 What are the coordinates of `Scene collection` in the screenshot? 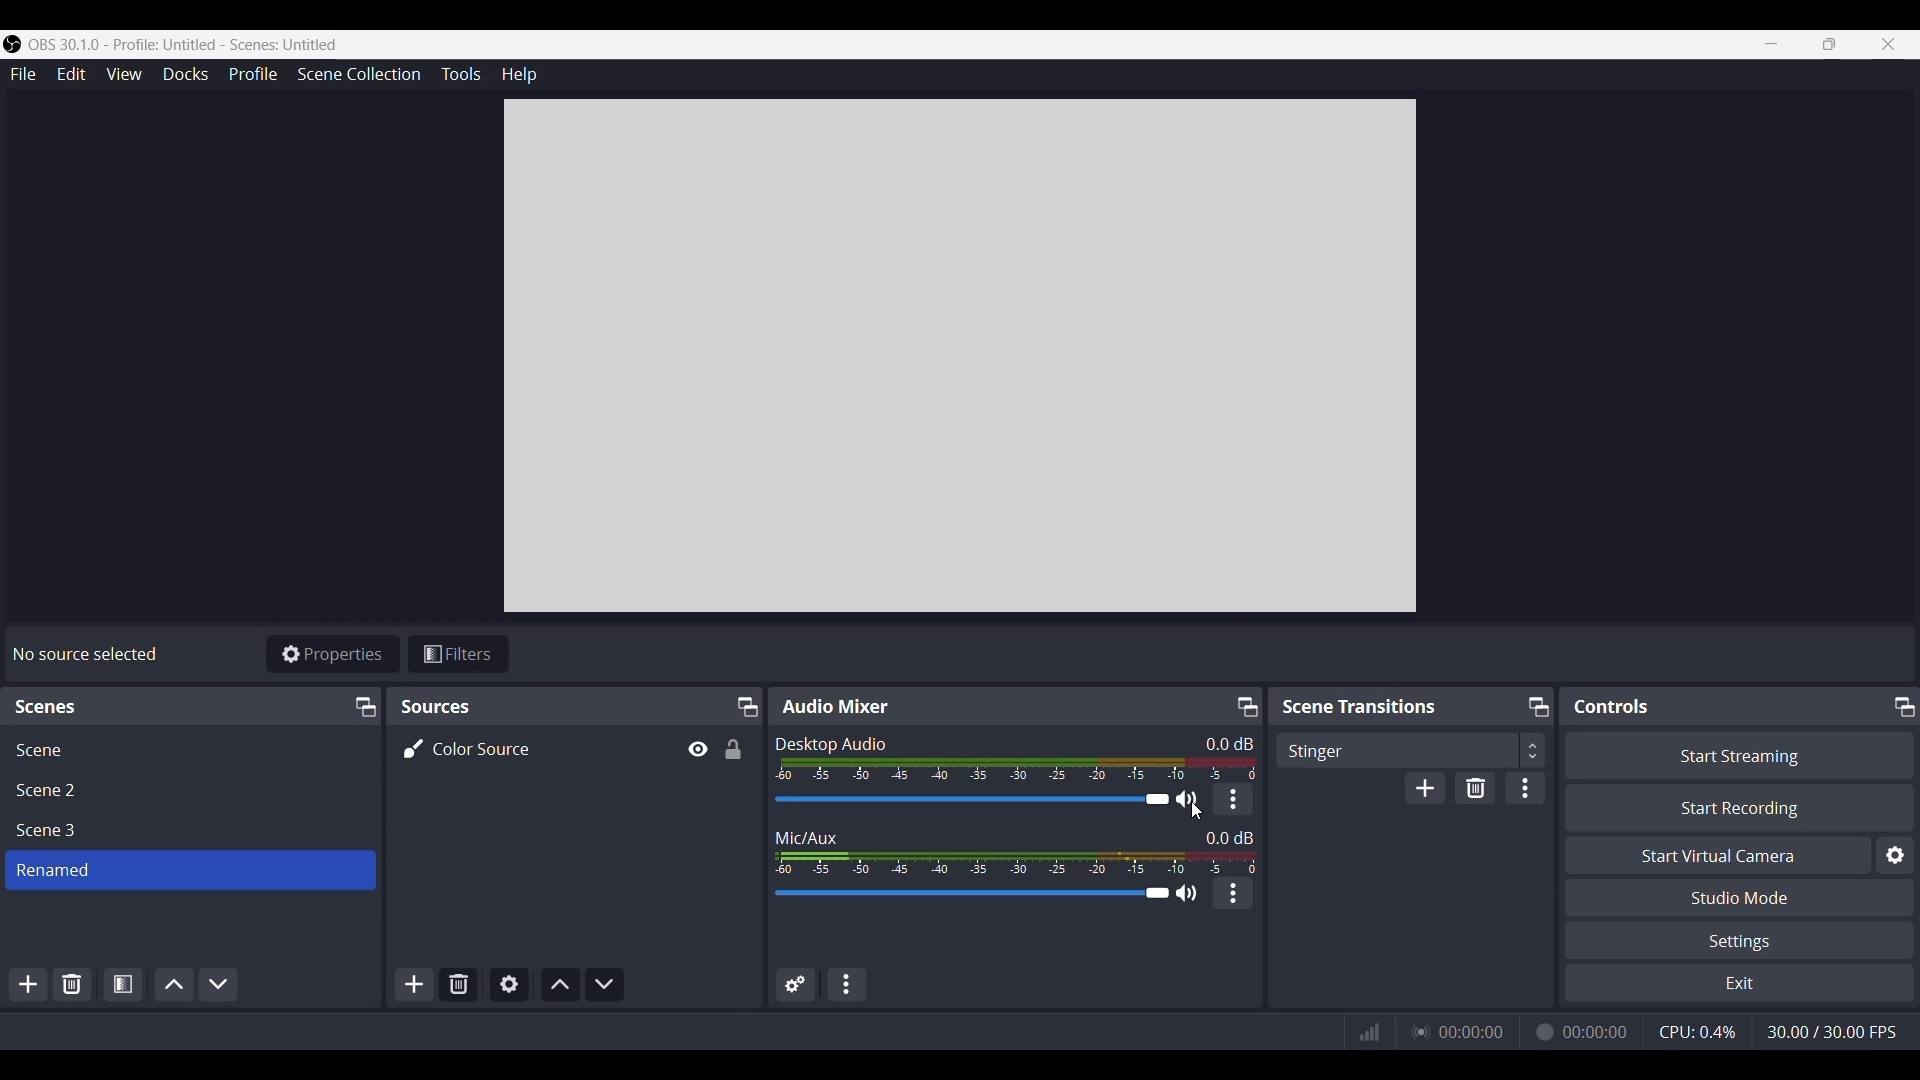 It's located at (359, 74).